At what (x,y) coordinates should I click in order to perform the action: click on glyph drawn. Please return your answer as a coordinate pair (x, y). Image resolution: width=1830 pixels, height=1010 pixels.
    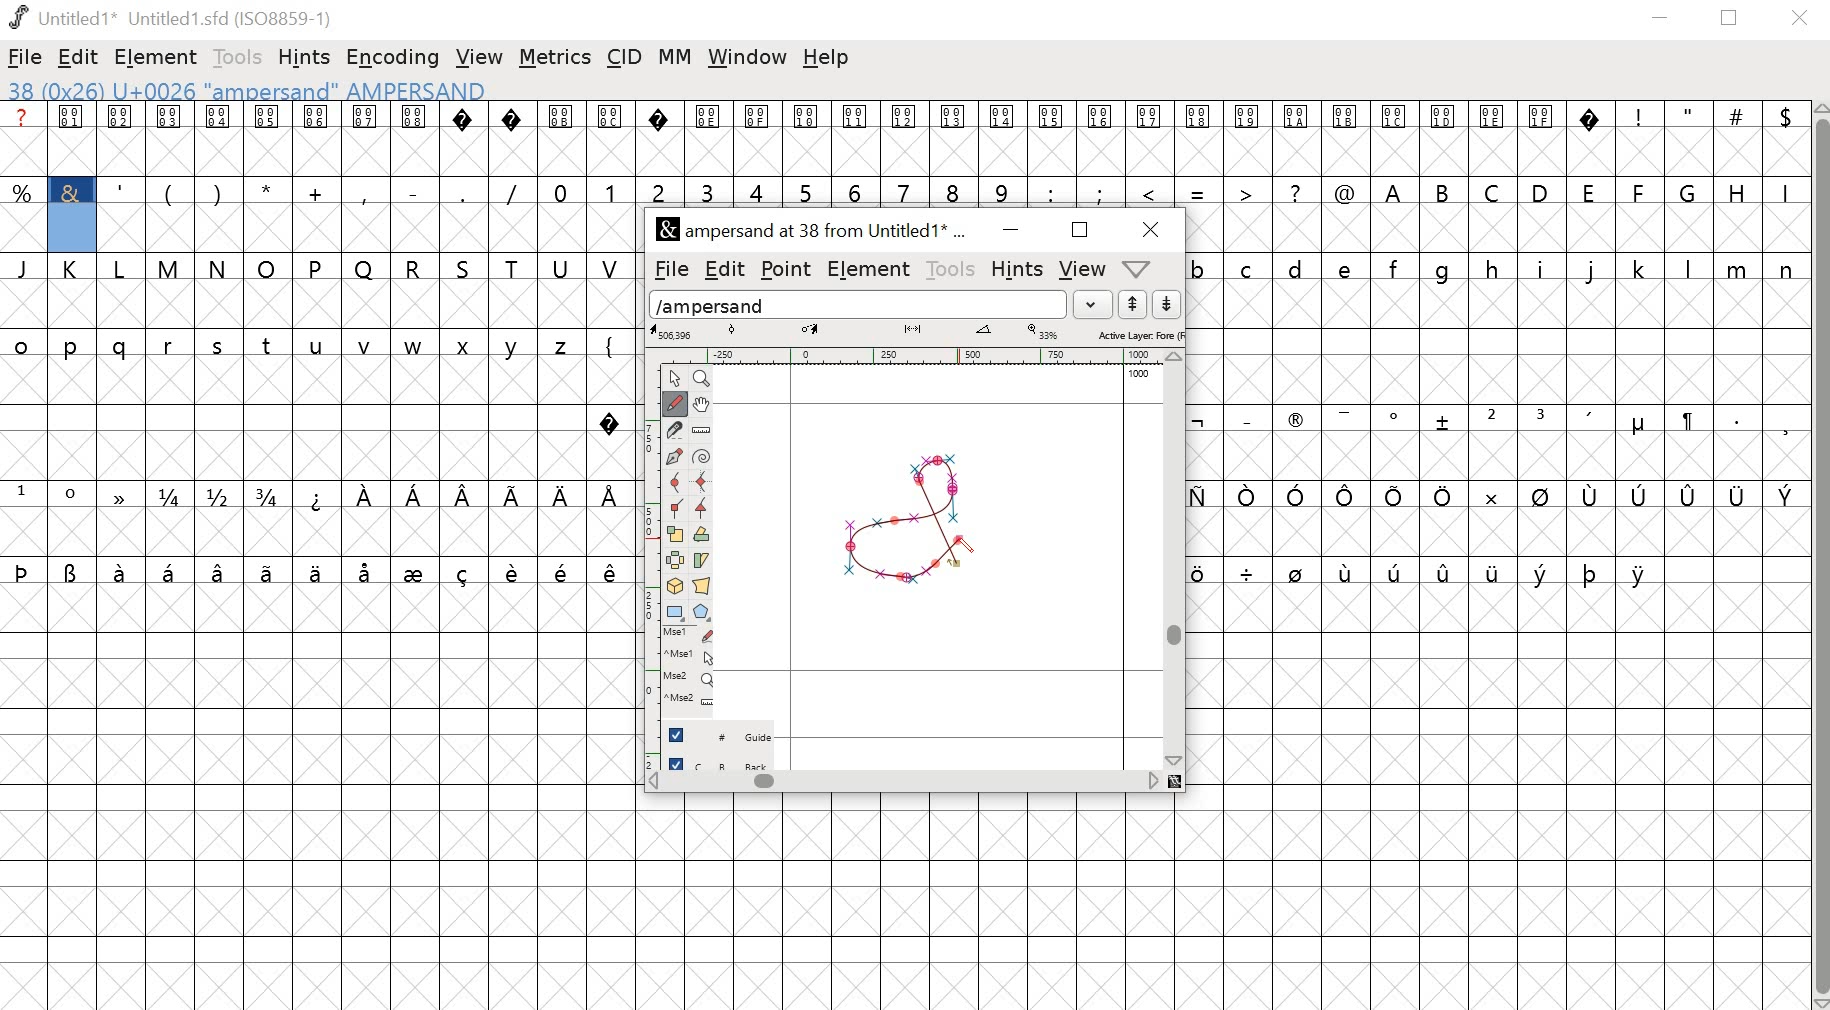
    Looking at the image, I should click on (907, 523).